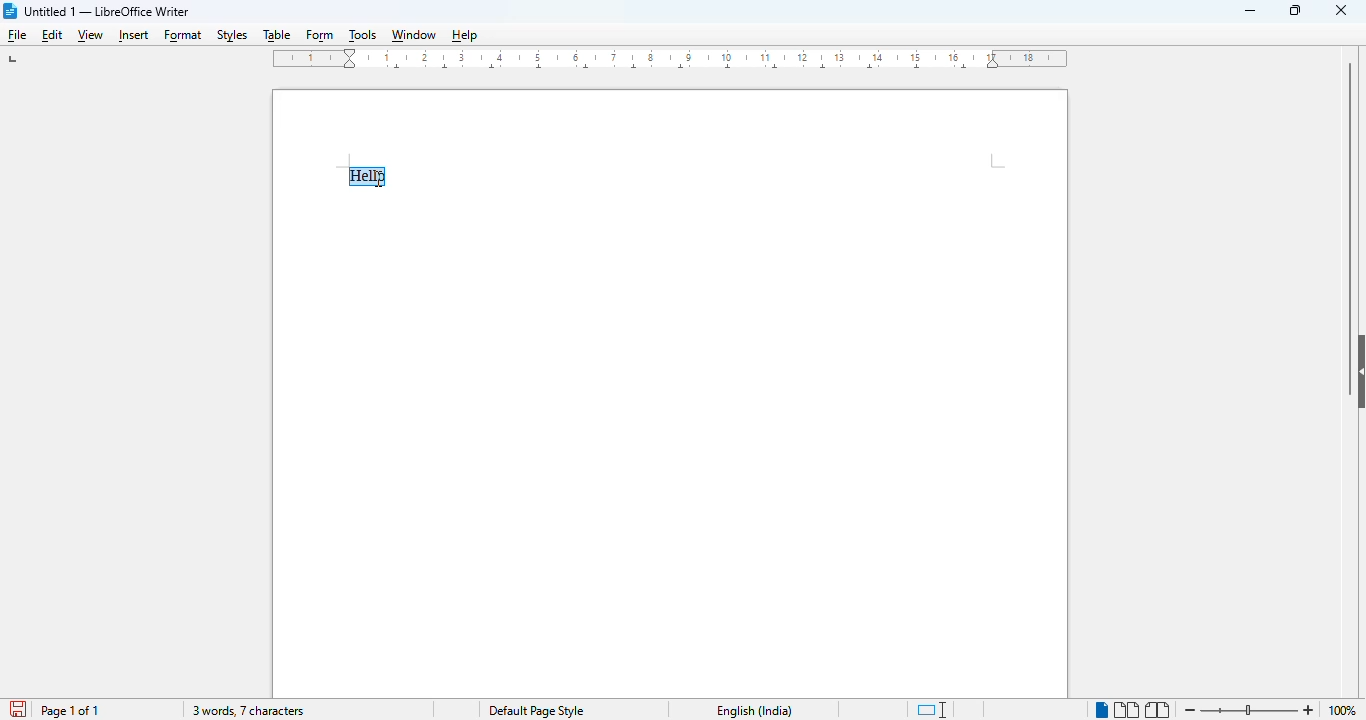 The image size is (1366, 720). I want to click on zoom, so click(1249, 709).